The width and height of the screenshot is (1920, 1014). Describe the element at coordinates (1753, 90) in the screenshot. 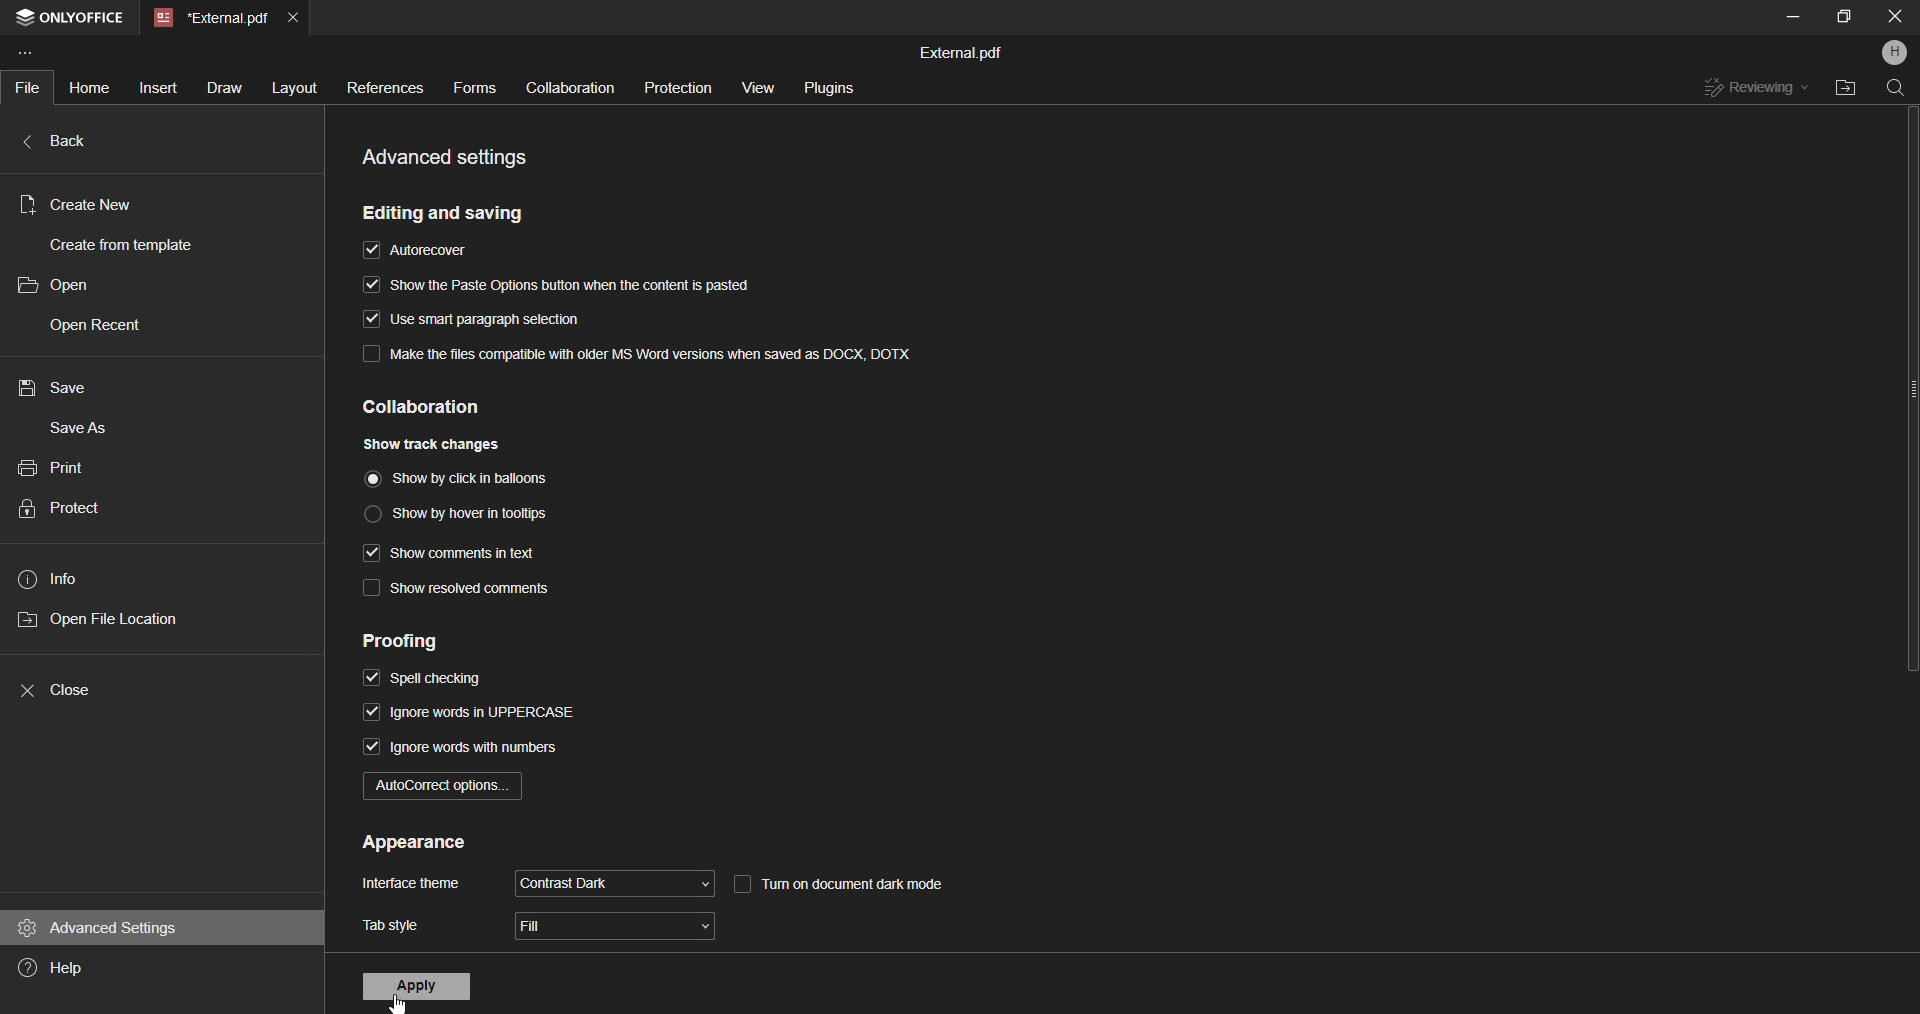

I see `Reviewing` at that location.